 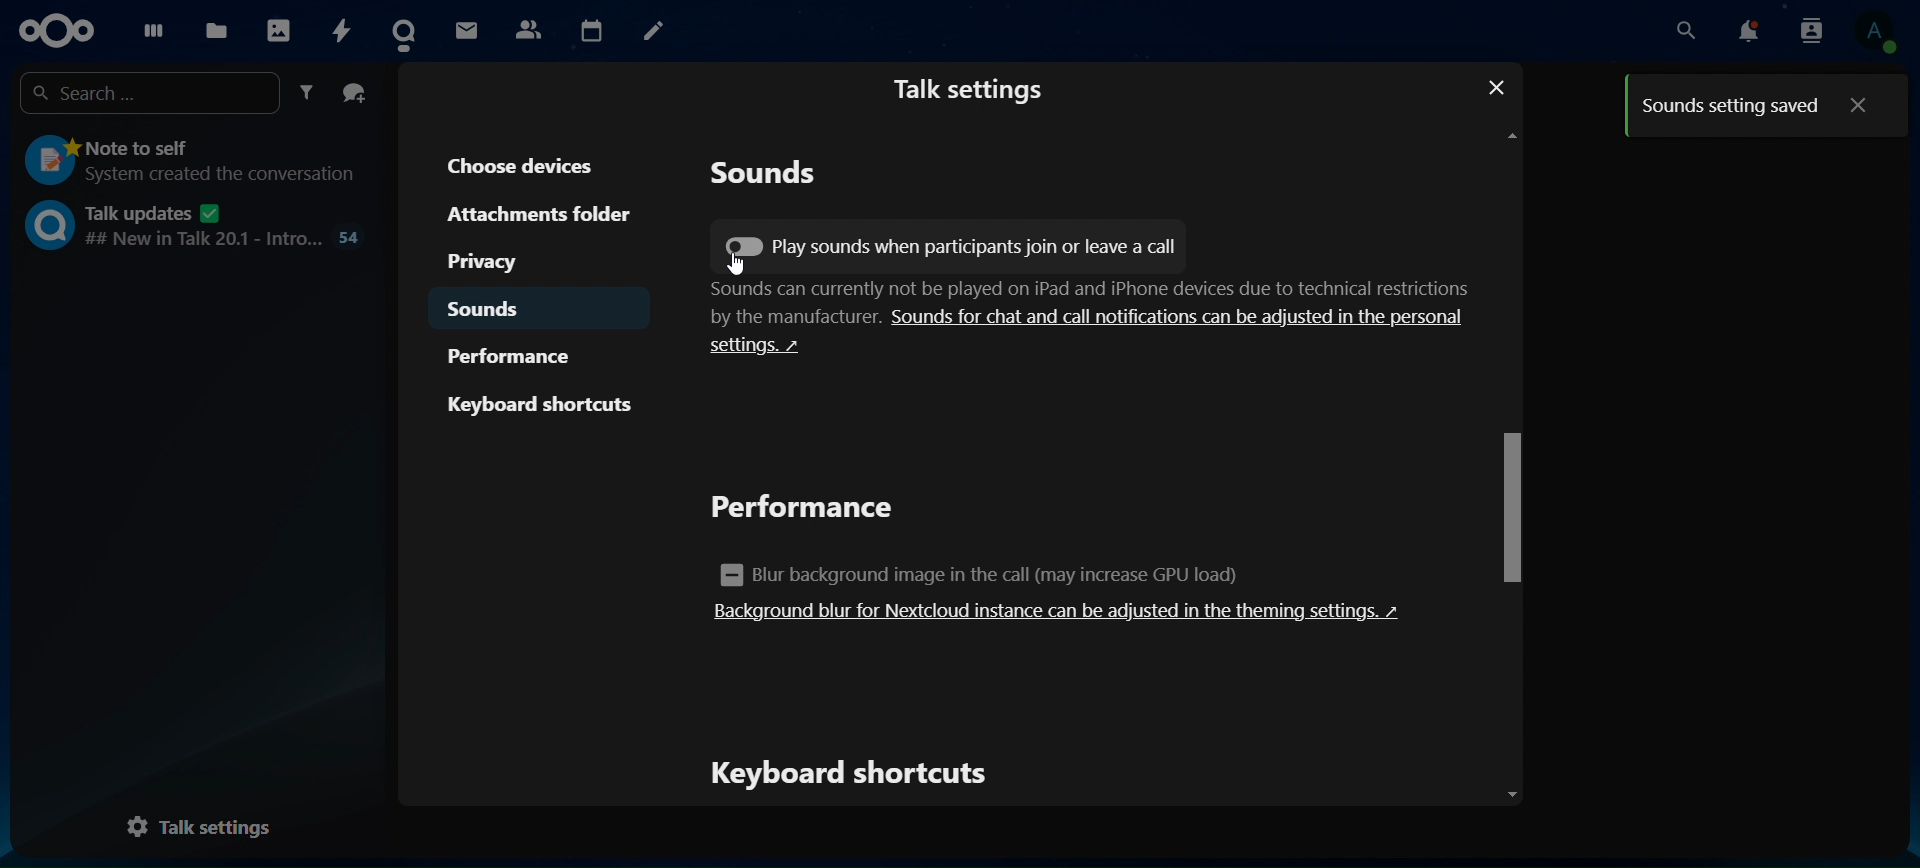 I want to click on photos, so click(x=277, y=25).